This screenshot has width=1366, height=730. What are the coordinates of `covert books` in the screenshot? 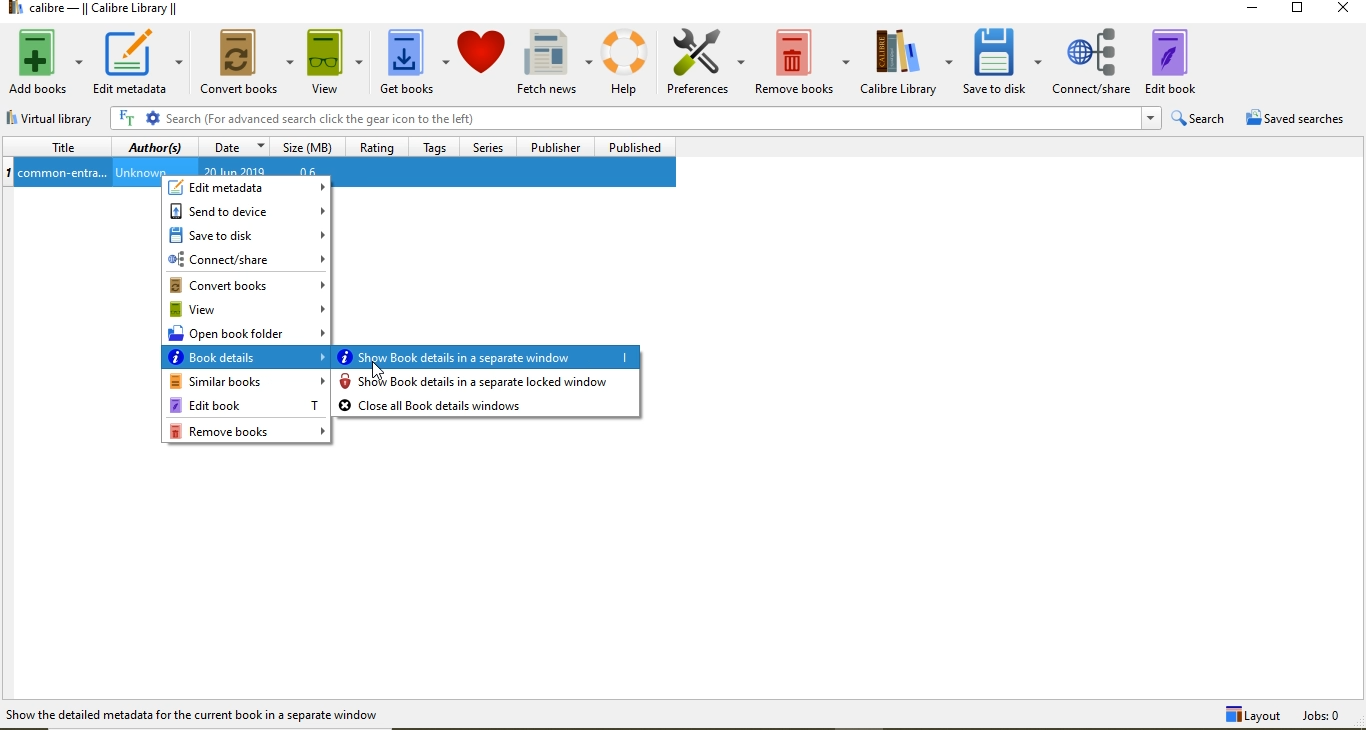 It's located at (248, 61).